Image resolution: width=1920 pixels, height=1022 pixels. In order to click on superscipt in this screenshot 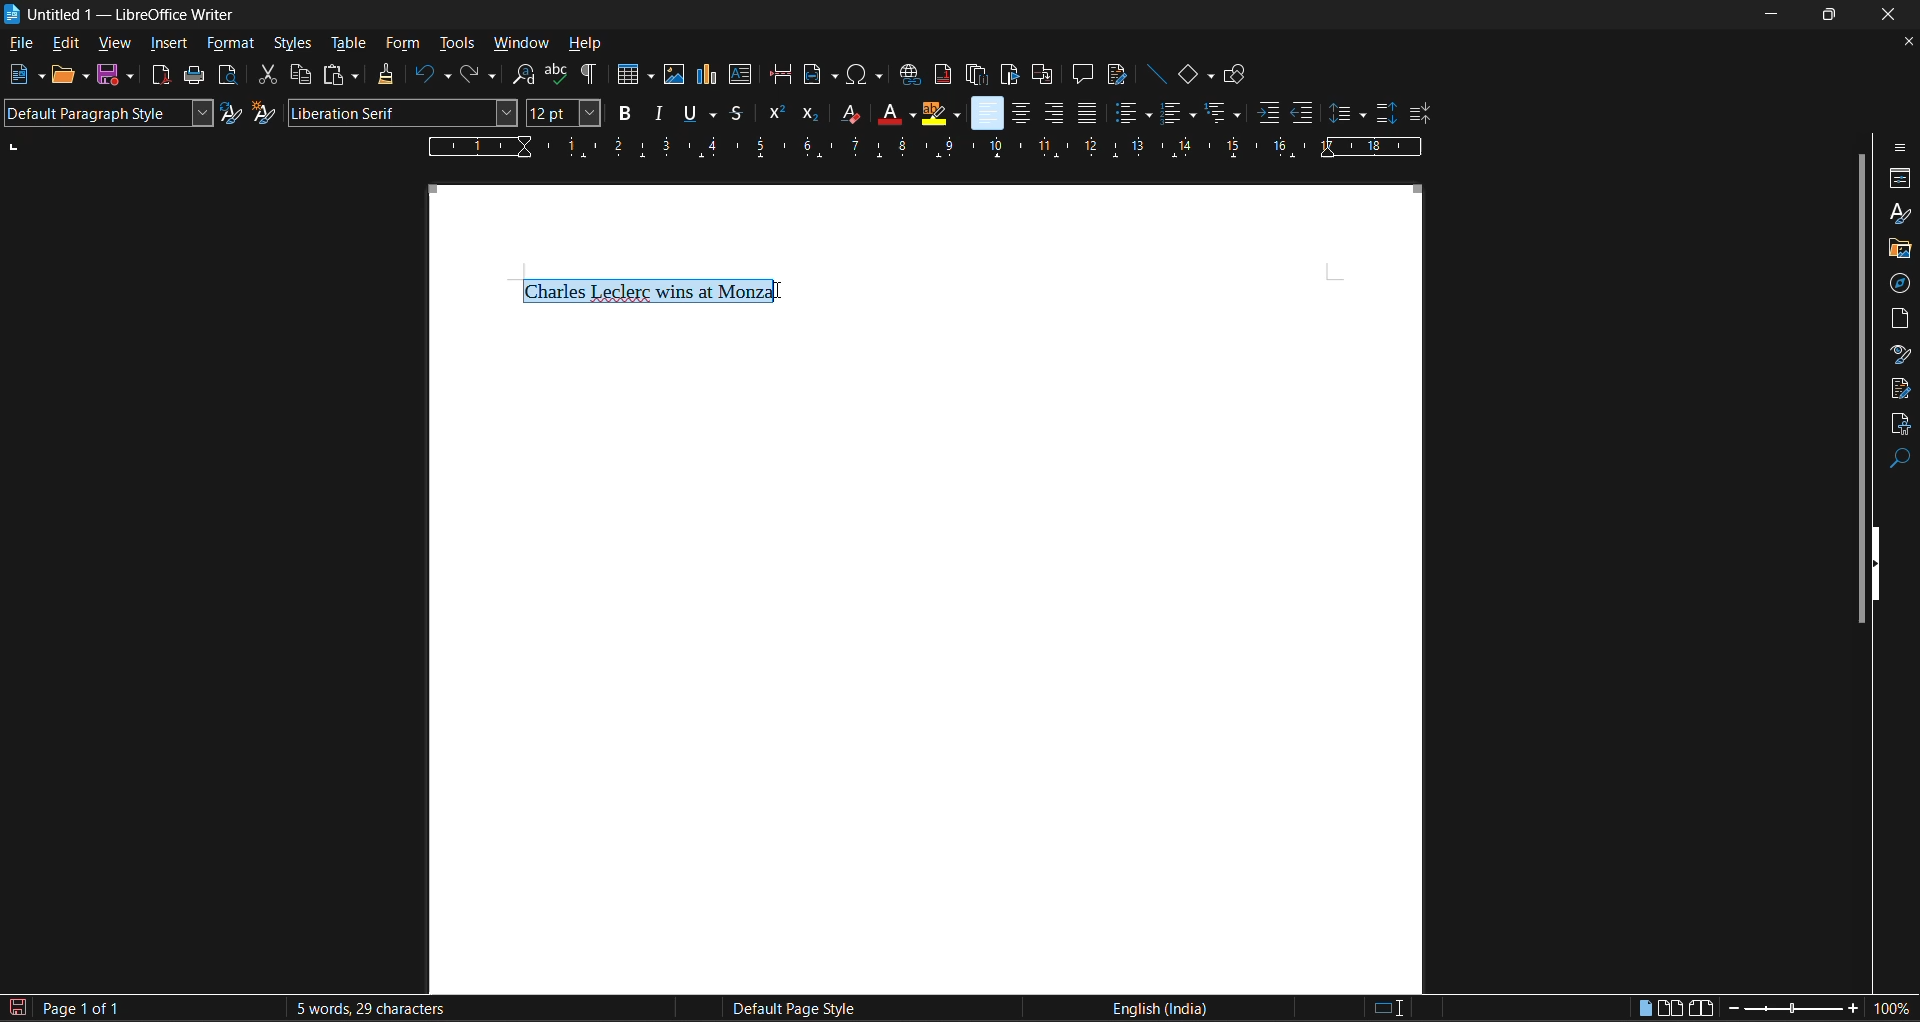, I will do `click(774, 114)`.